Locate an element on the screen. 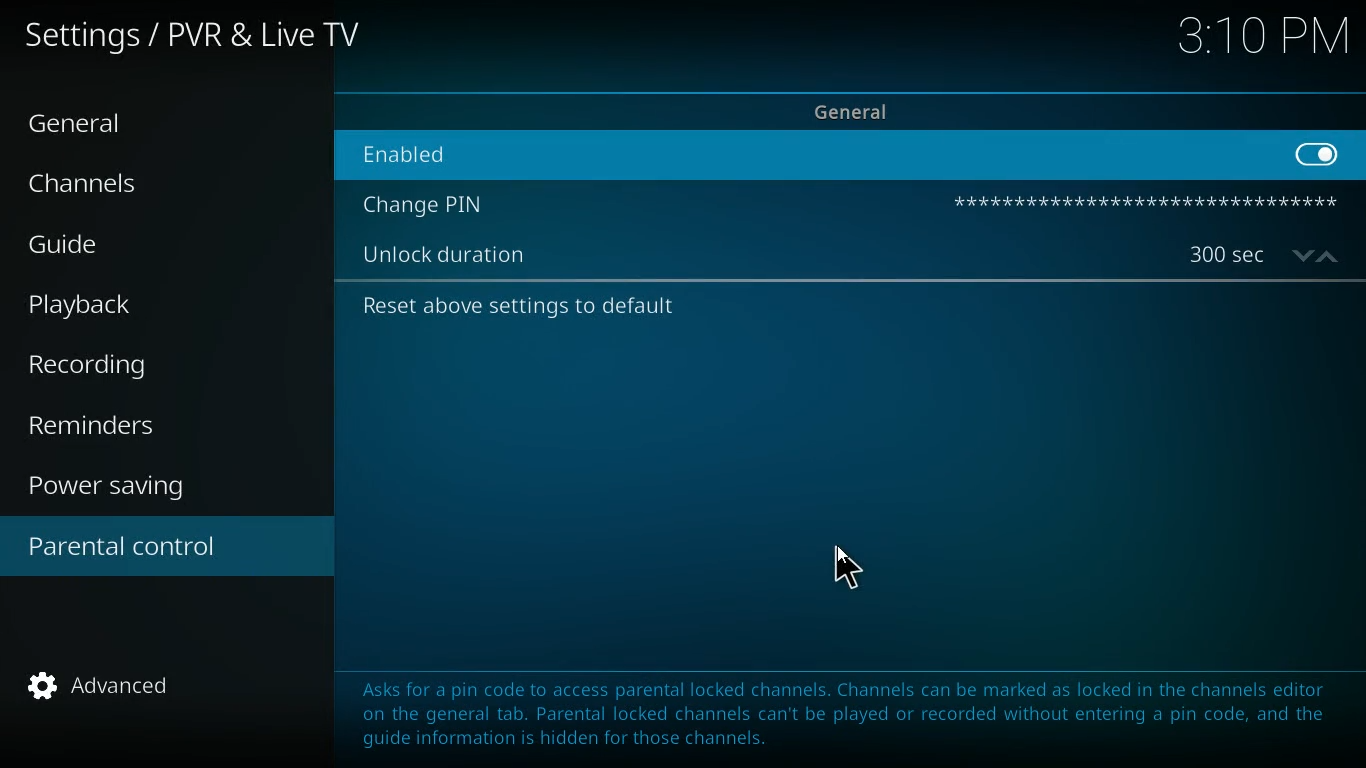 Image resolution: width=1366 pixels, height=768 pixels. time is located at coordinates (1264, 255).